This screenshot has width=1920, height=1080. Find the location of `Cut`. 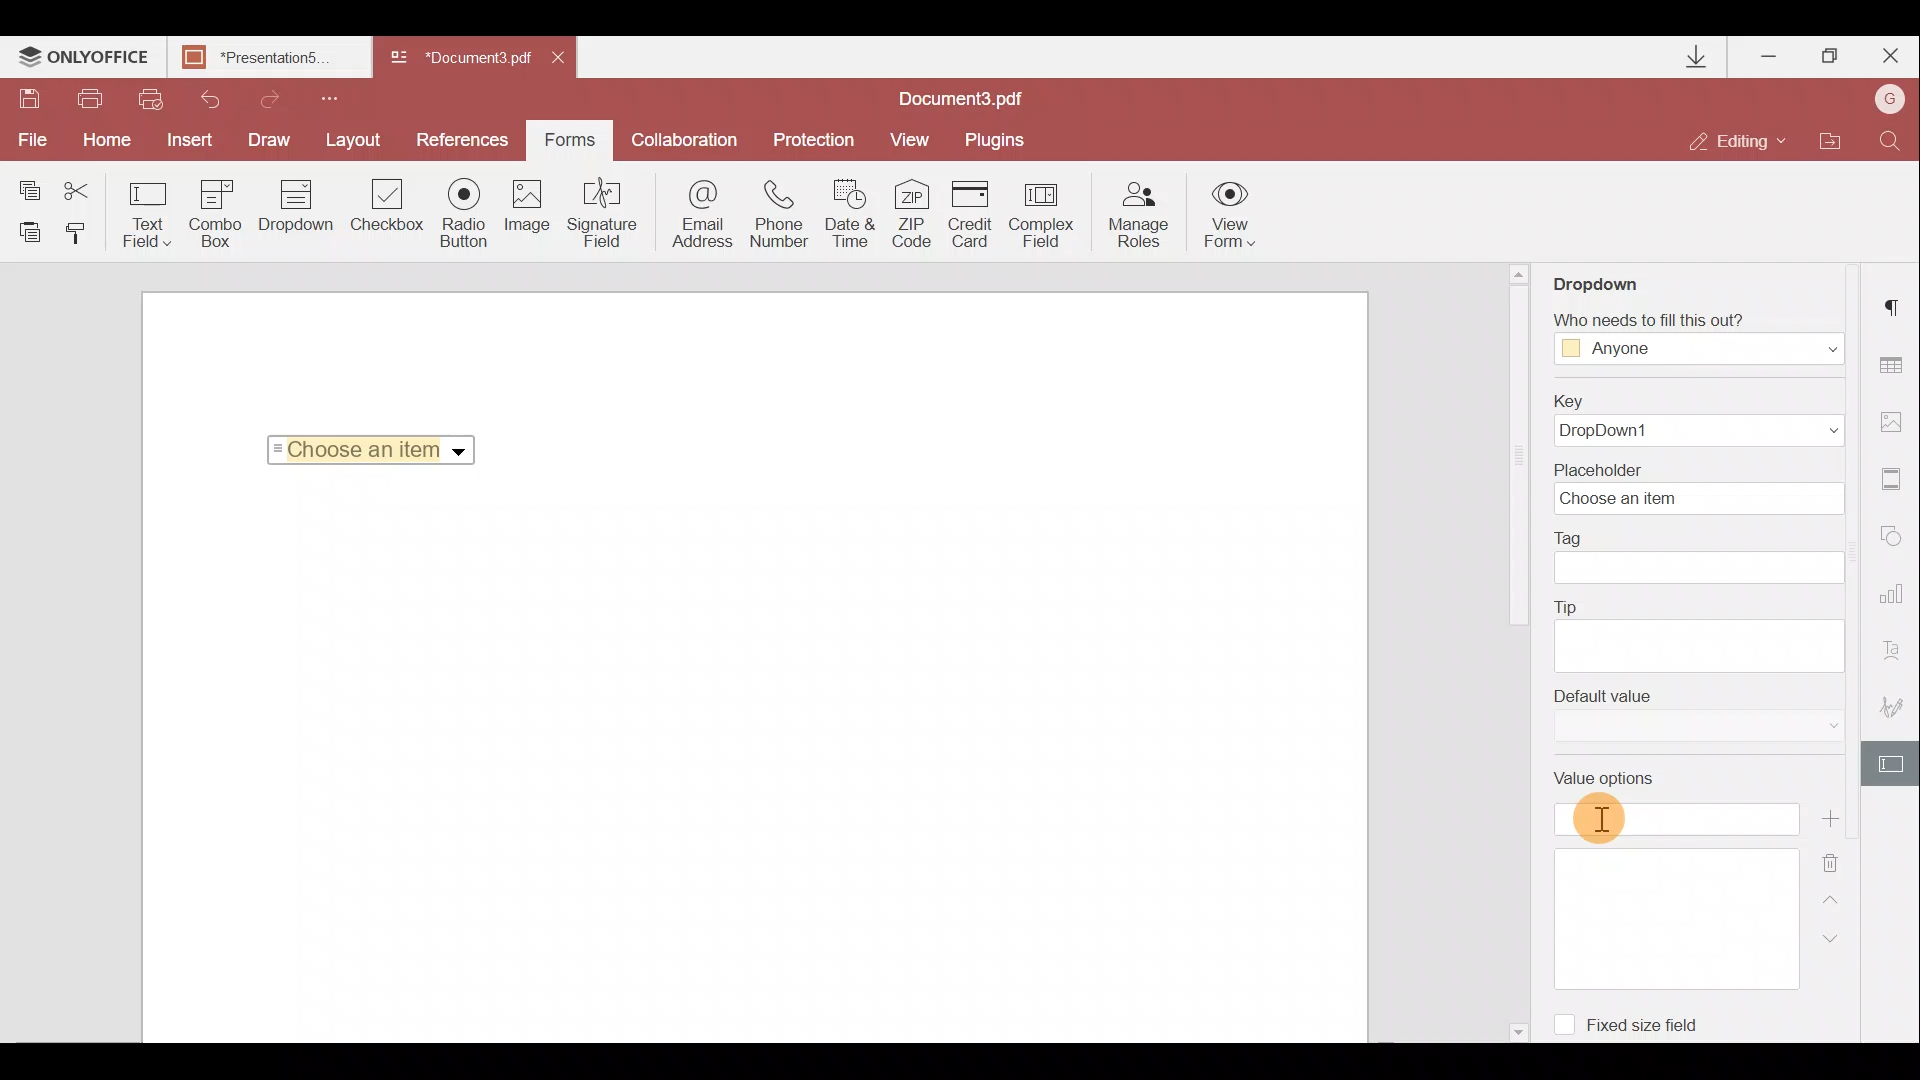

Cut is located at coordinates (89, 187).